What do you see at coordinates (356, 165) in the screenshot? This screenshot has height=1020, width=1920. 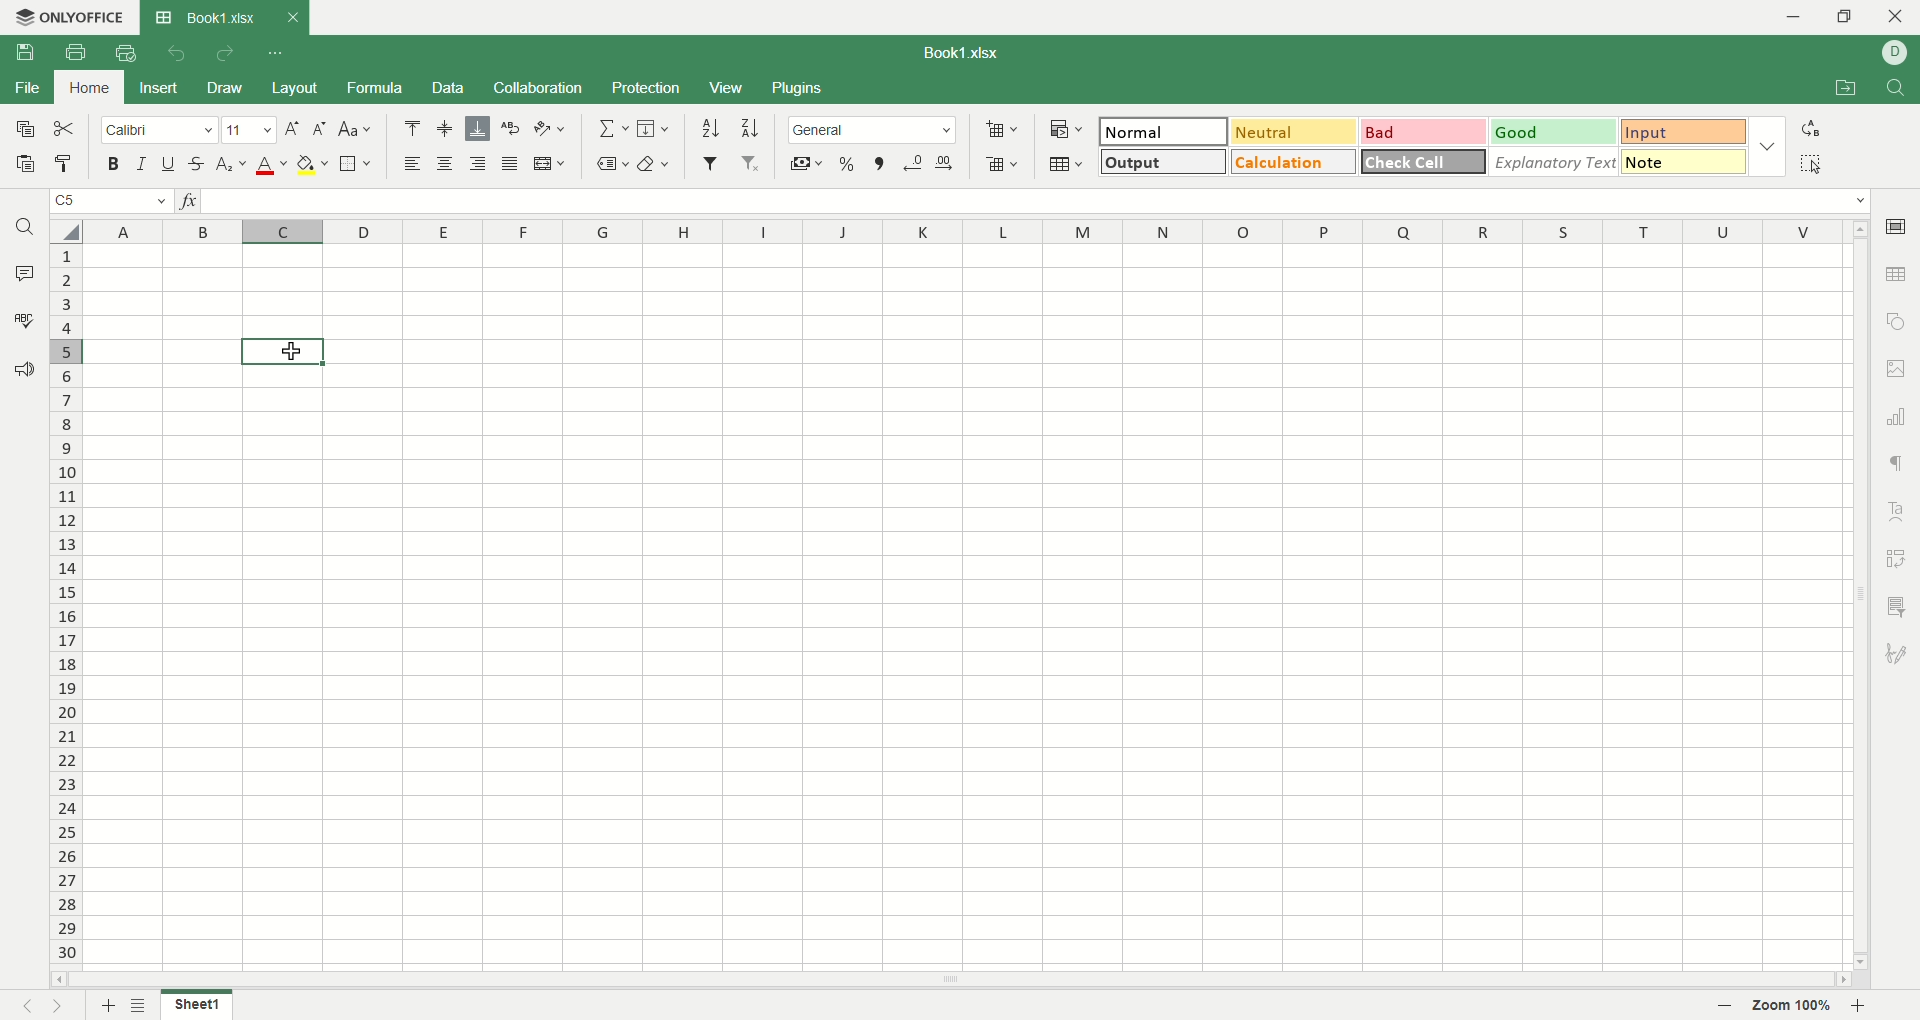 I see `border` at bounding box center [356, 165].